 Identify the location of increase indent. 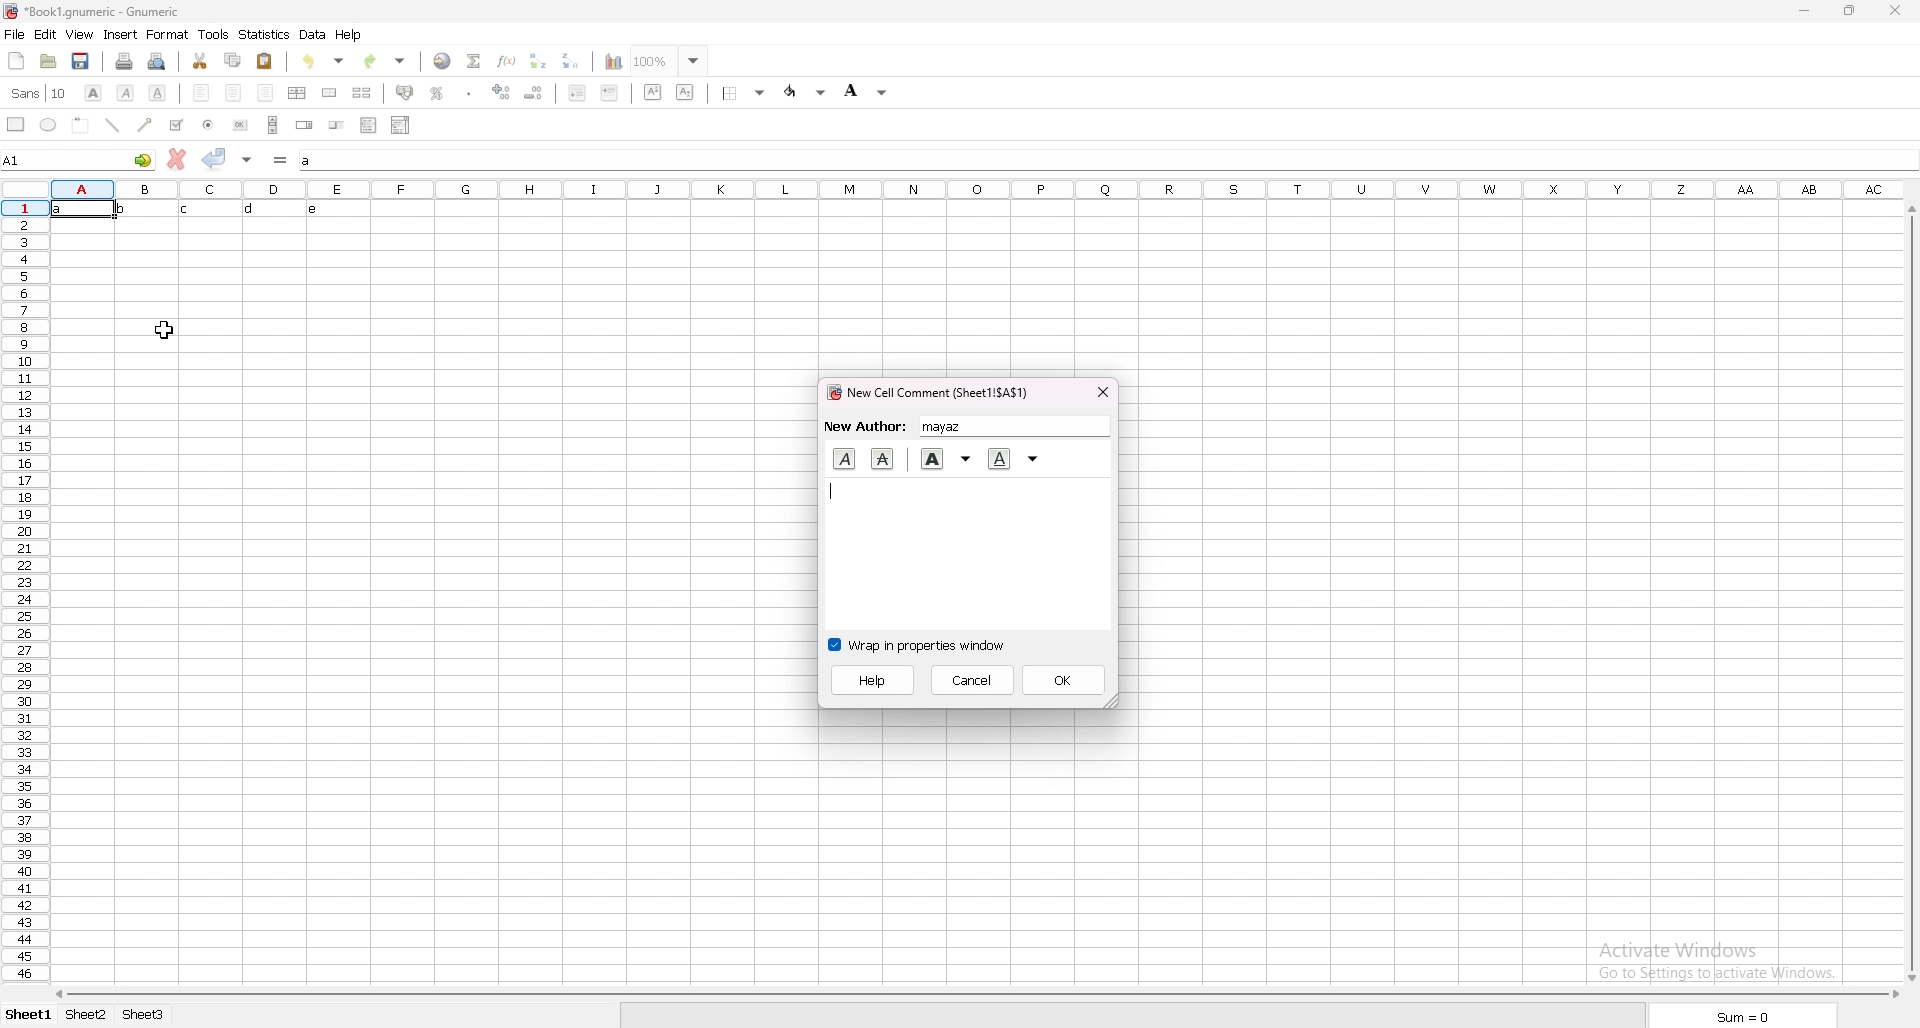
(610, 93).